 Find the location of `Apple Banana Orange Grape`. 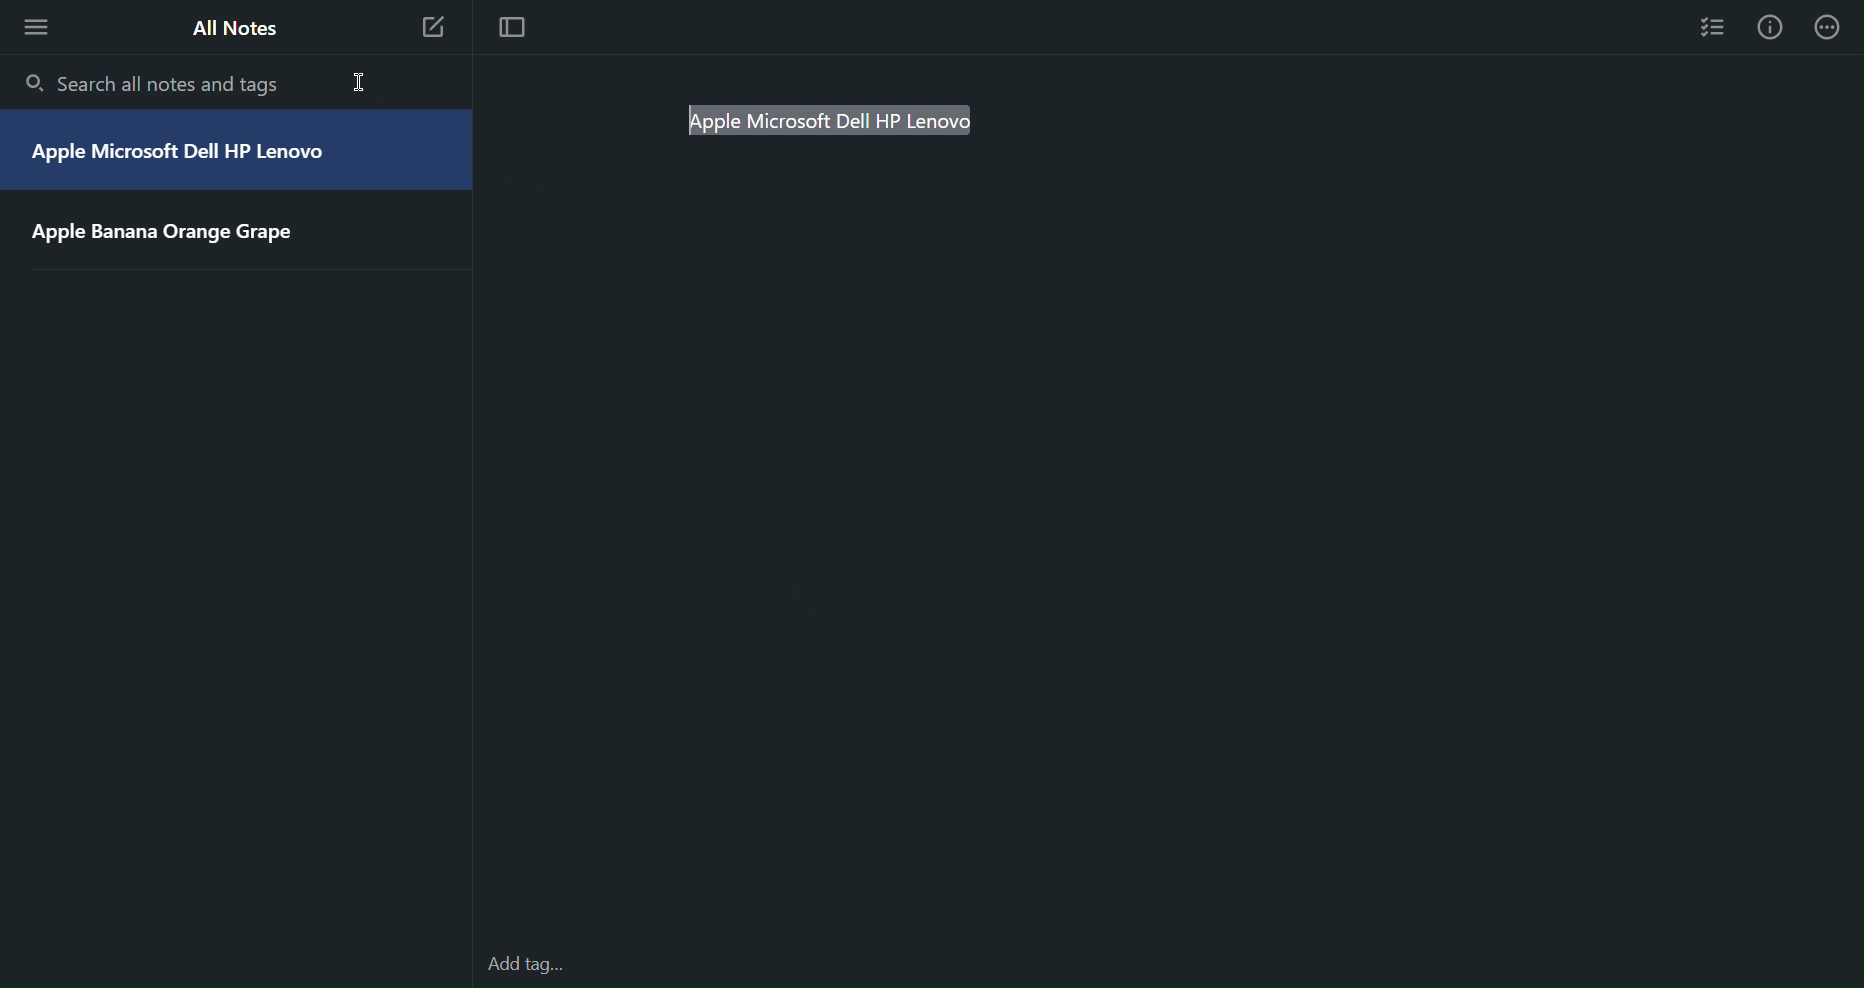

Apple Banana Orange Grape is located at coordinates (171, 236).